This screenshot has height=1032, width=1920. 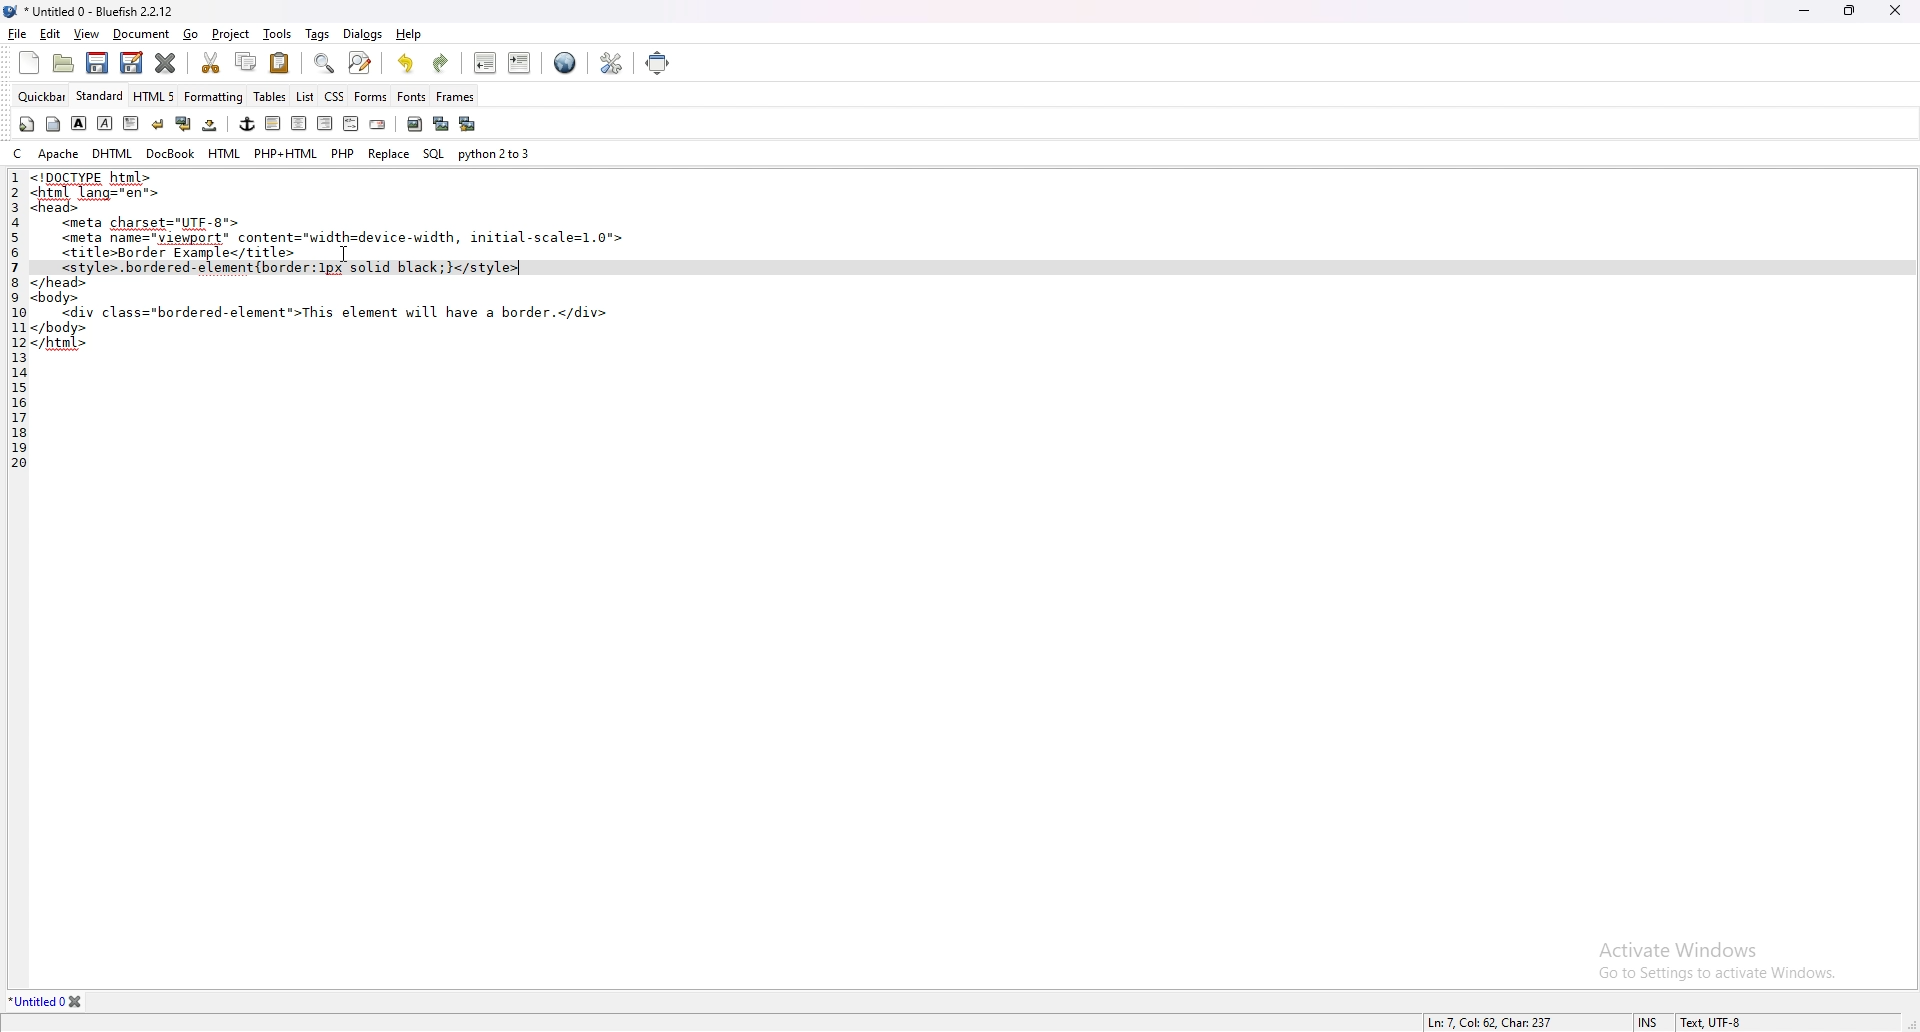 What do you see at coordinates (226, 154) in the screenshot?
I see `html` at bounding box center [226, 154].